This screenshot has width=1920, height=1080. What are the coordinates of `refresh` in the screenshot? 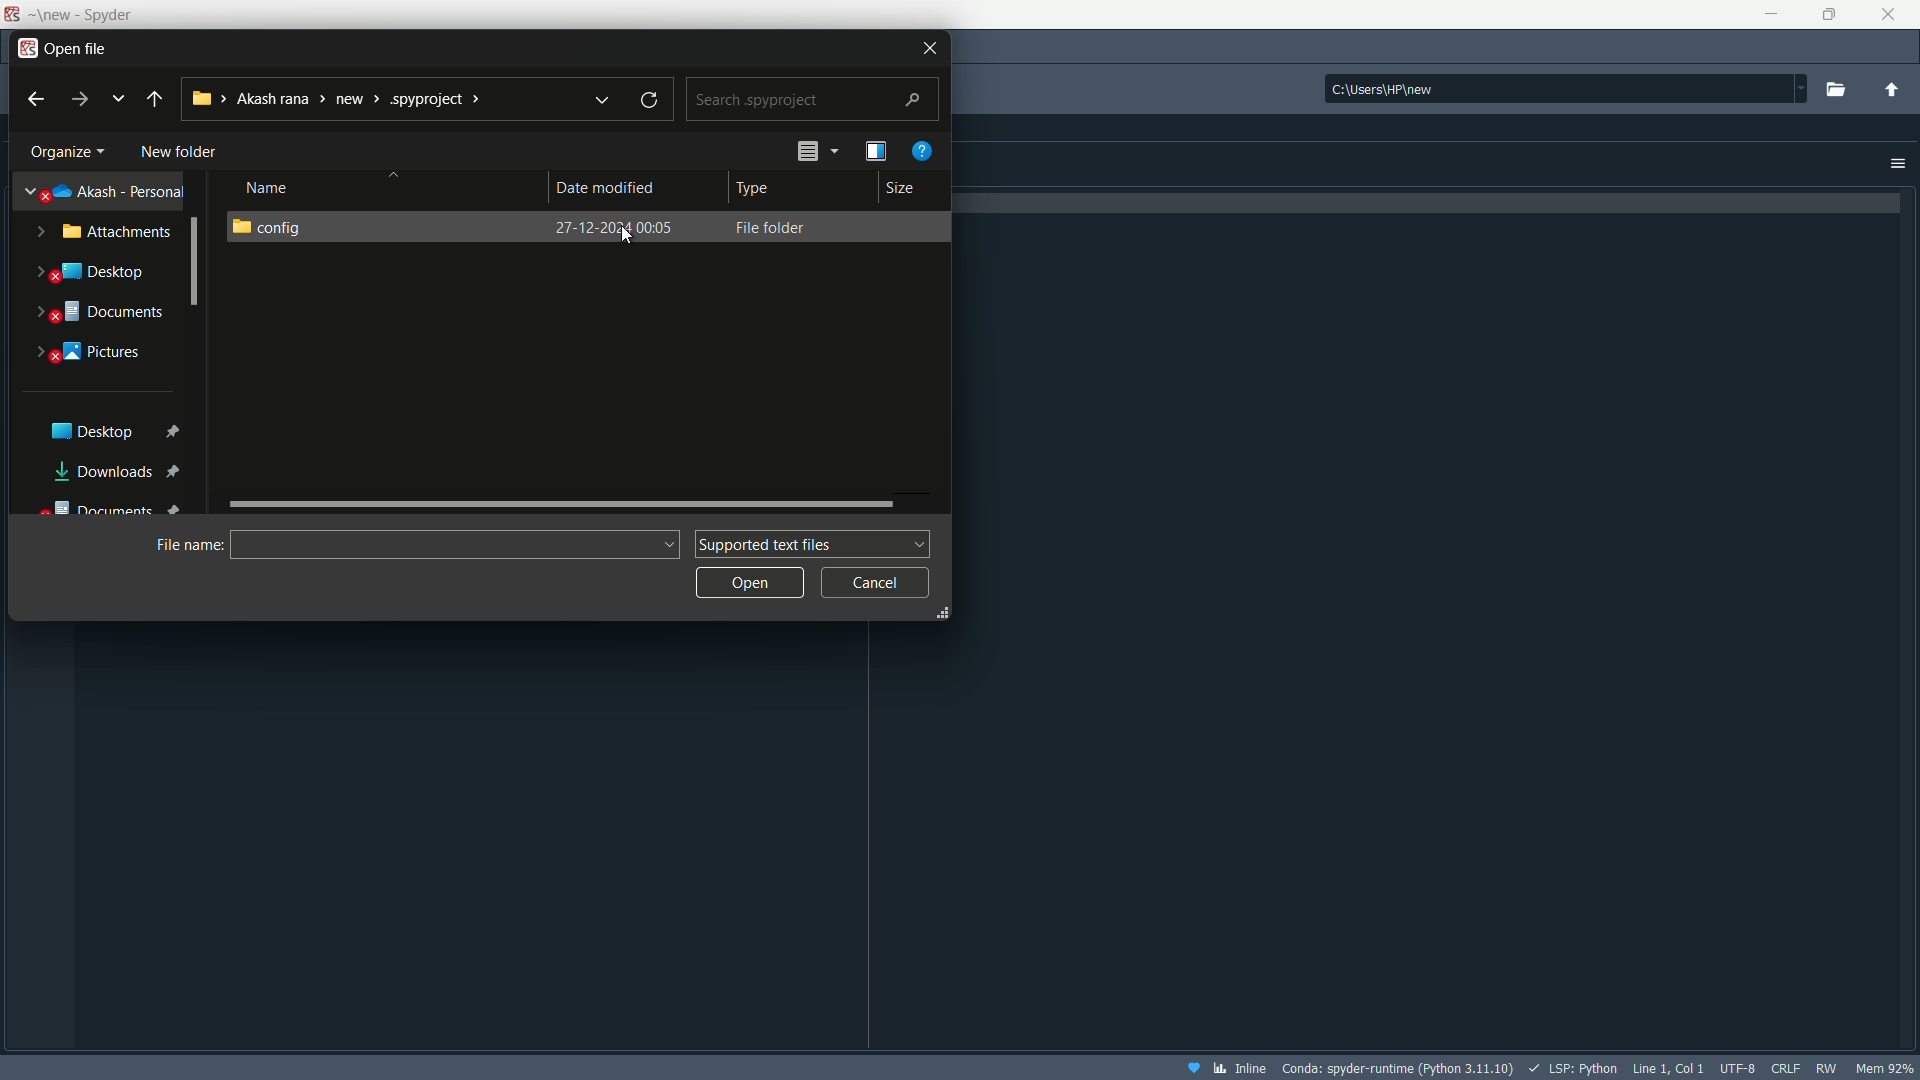 It's located at (650, 100).